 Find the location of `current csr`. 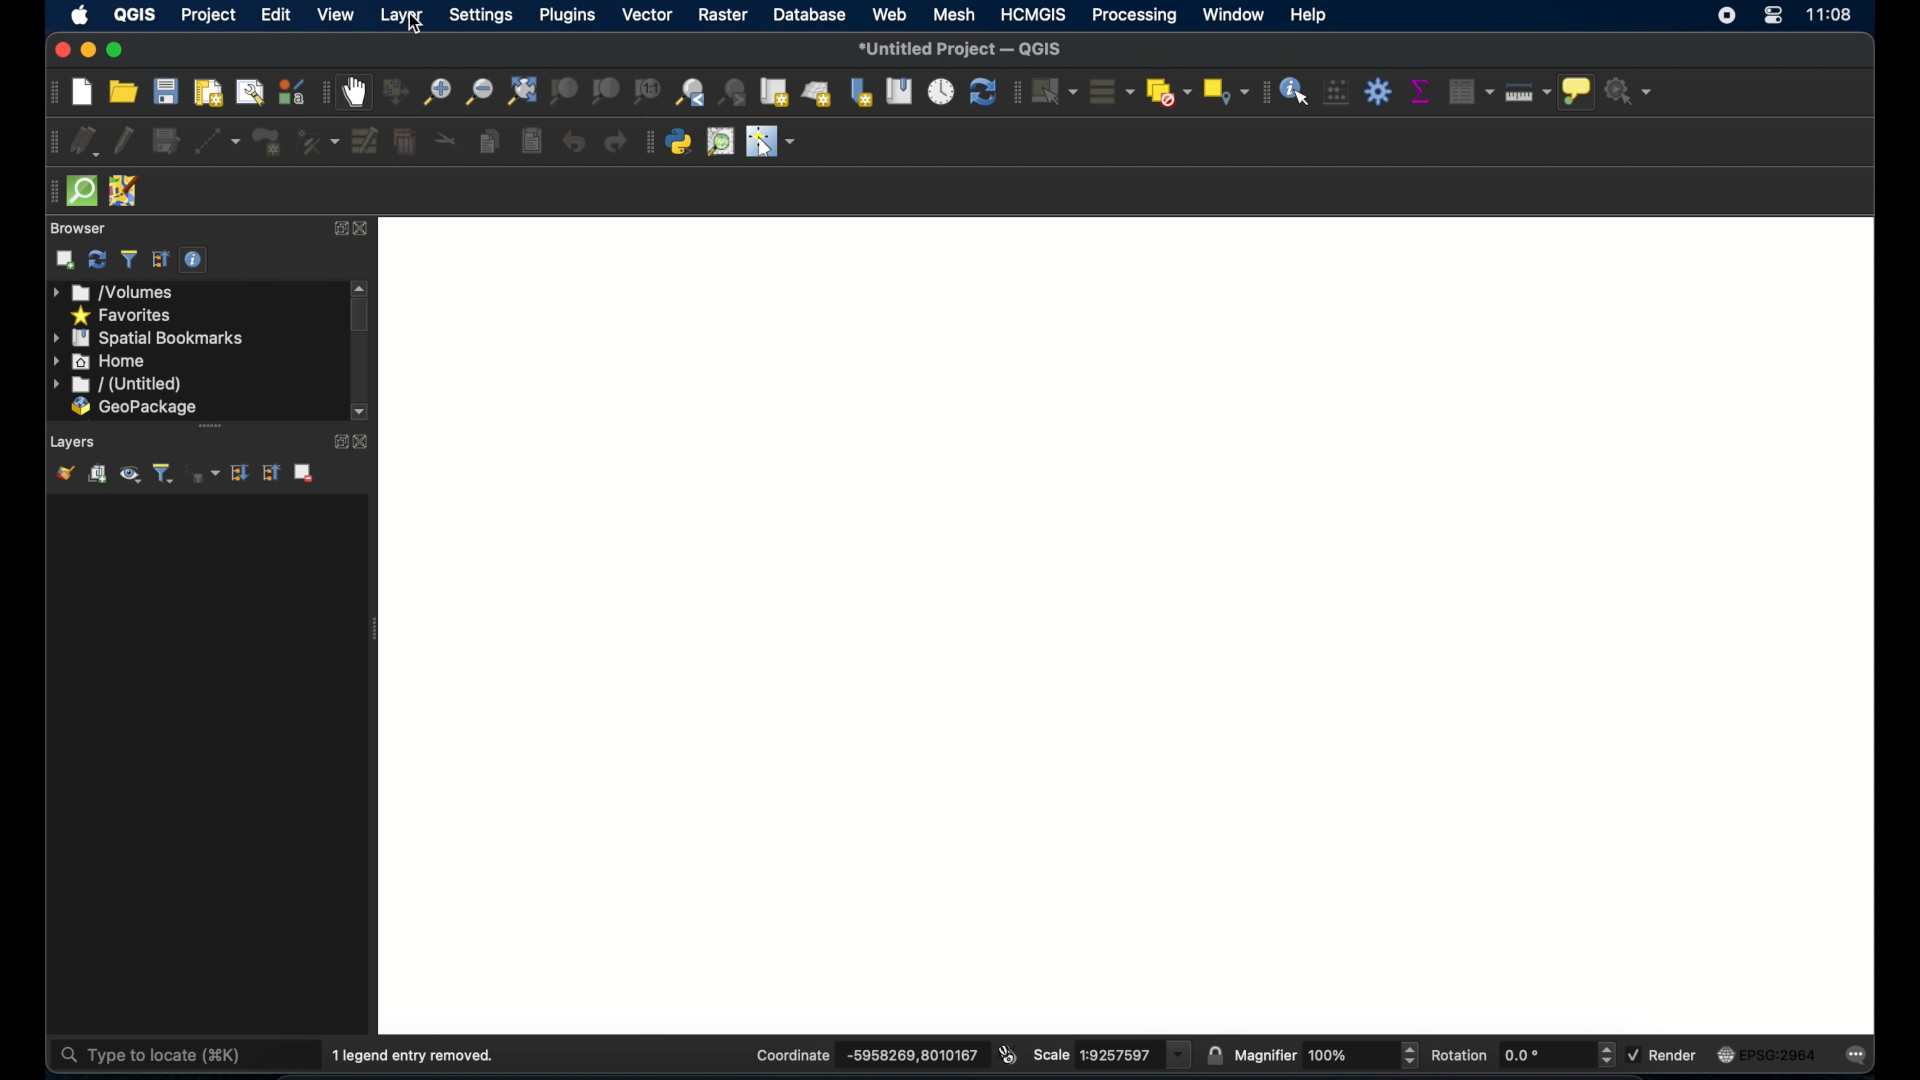

current csr is located at coordinates (1774, 1054).